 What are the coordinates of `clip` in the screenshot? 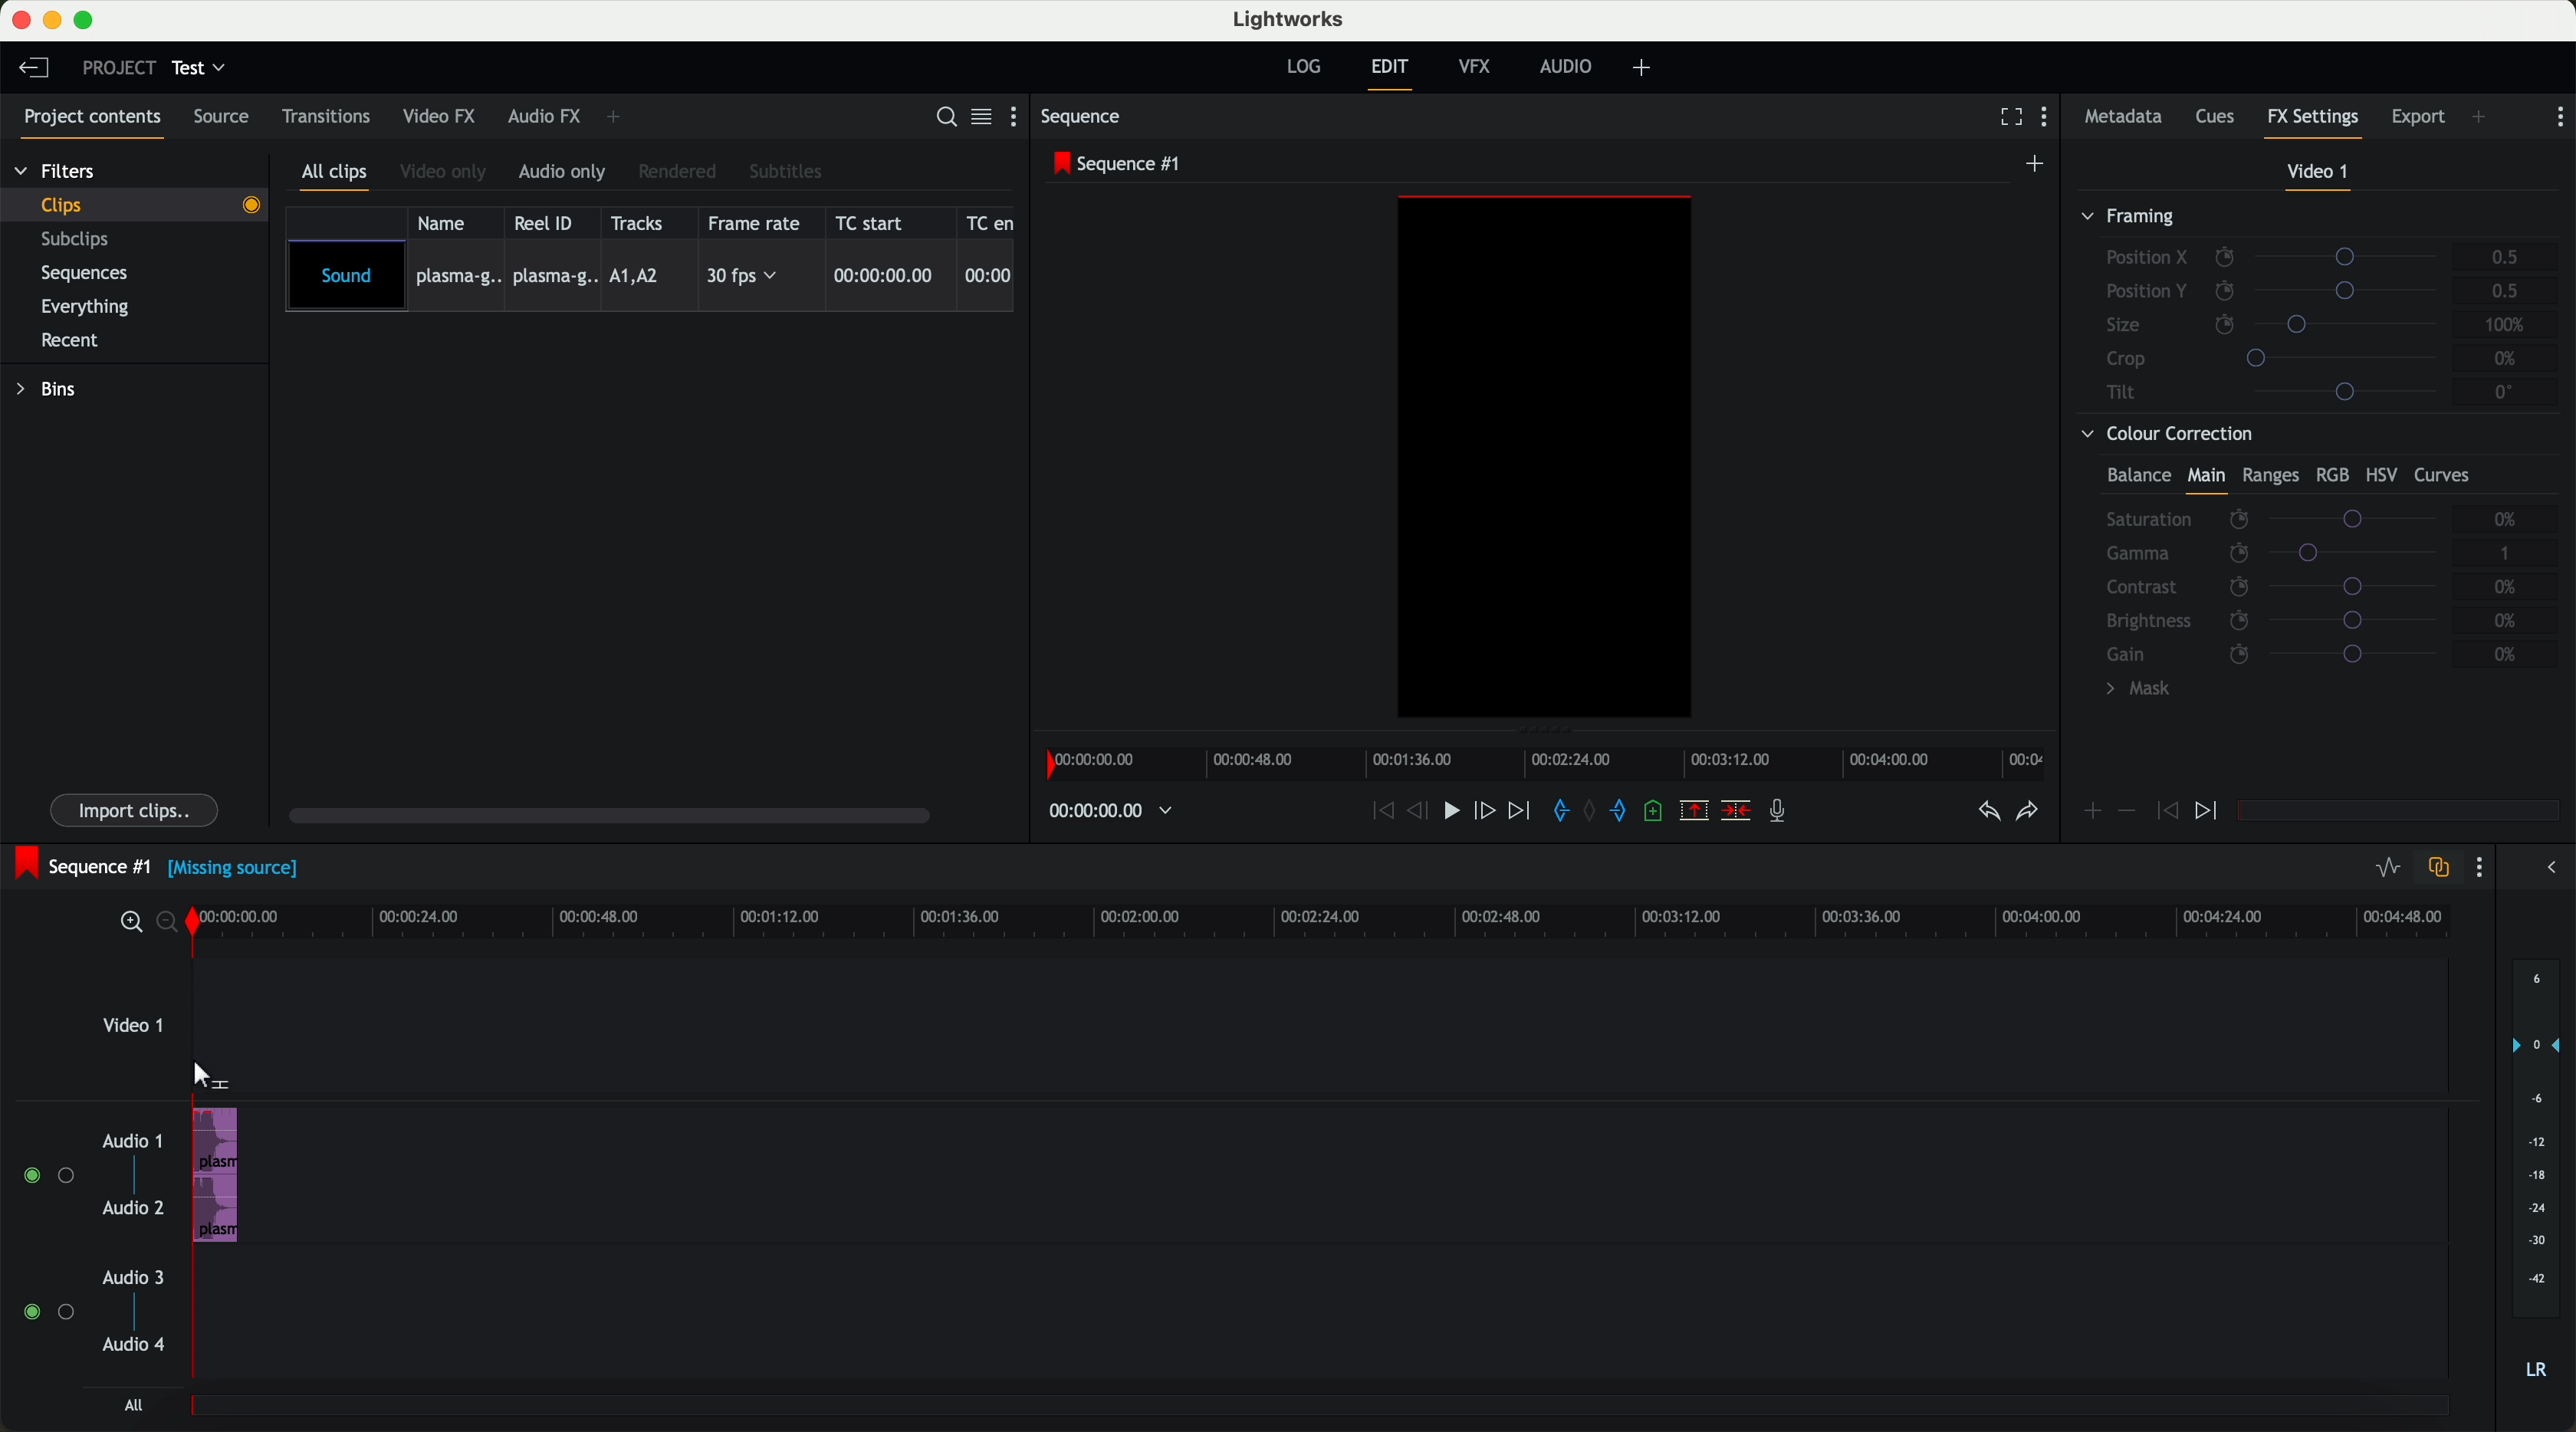 It's located at (146, 204).